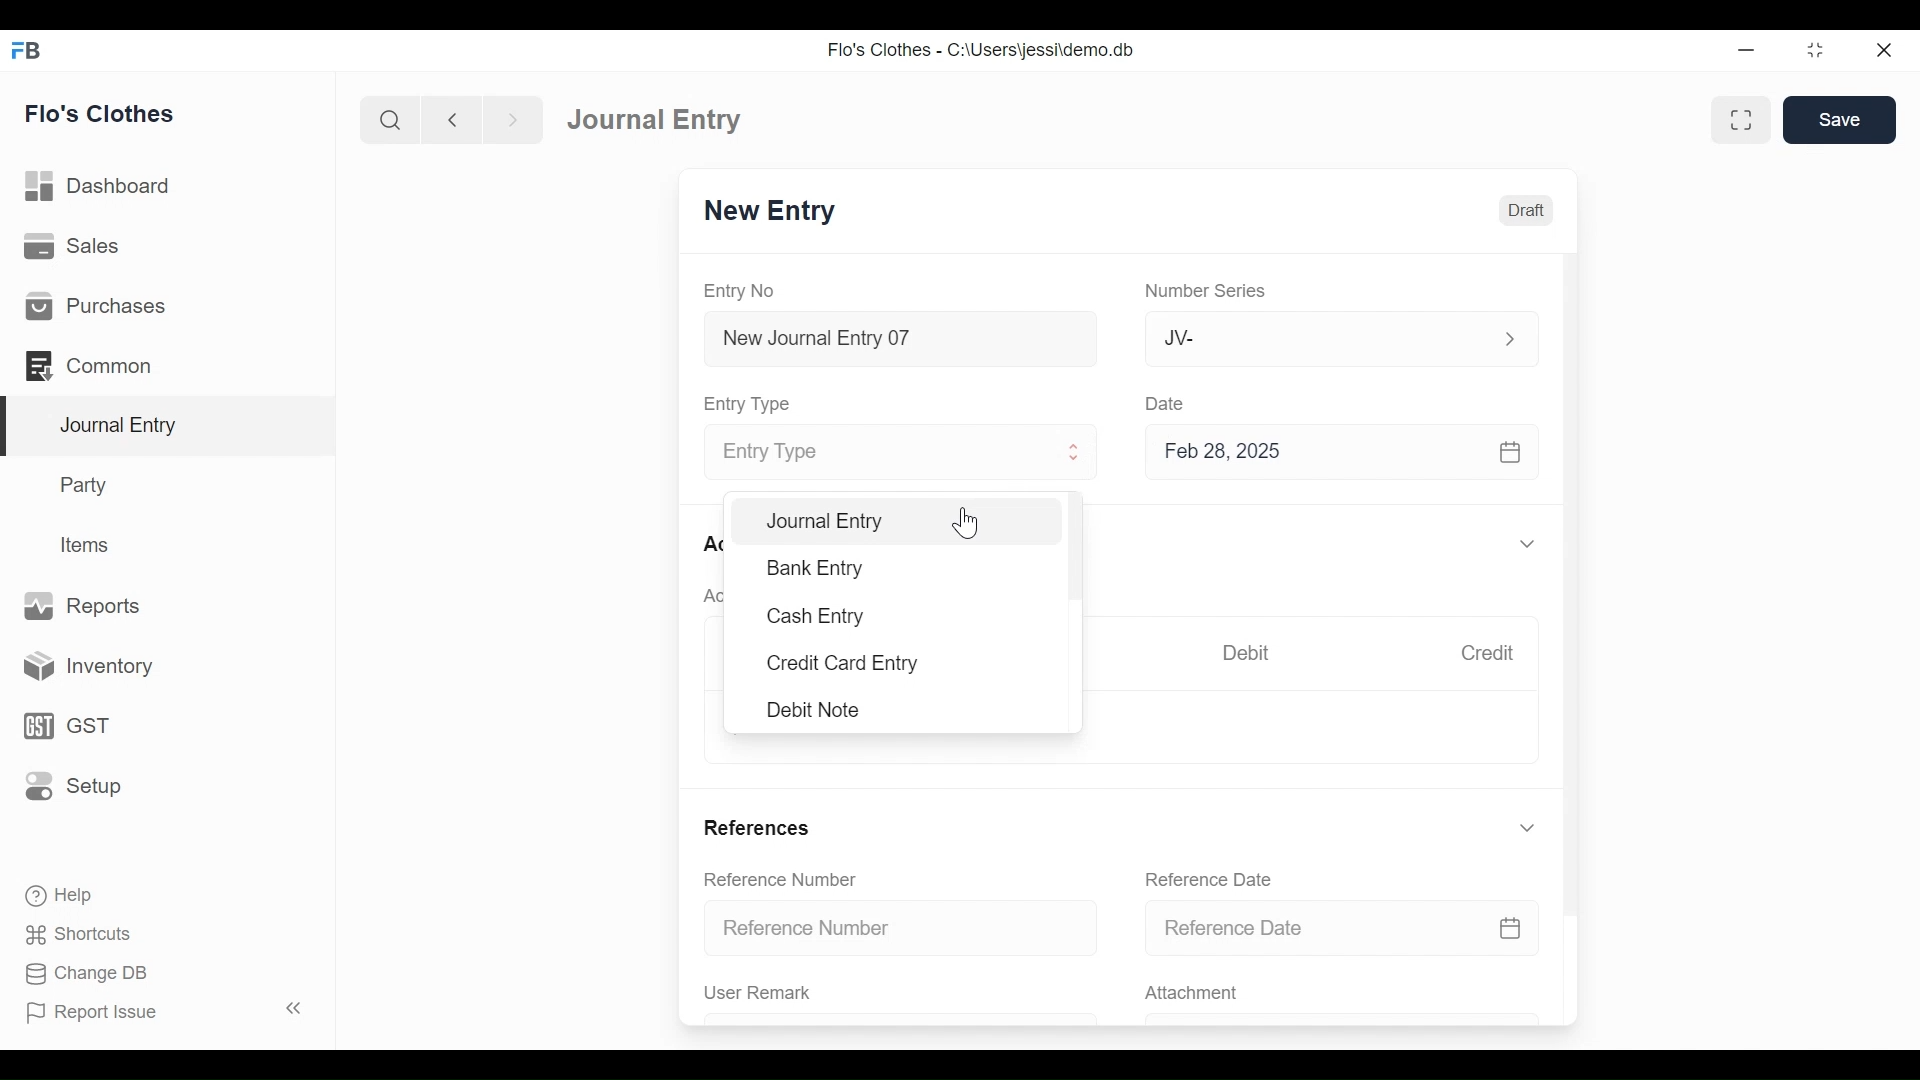 Image resolution: width=1920 pixels, height=1080 pixels. I want to click on Entry Type, so click(884, 453).